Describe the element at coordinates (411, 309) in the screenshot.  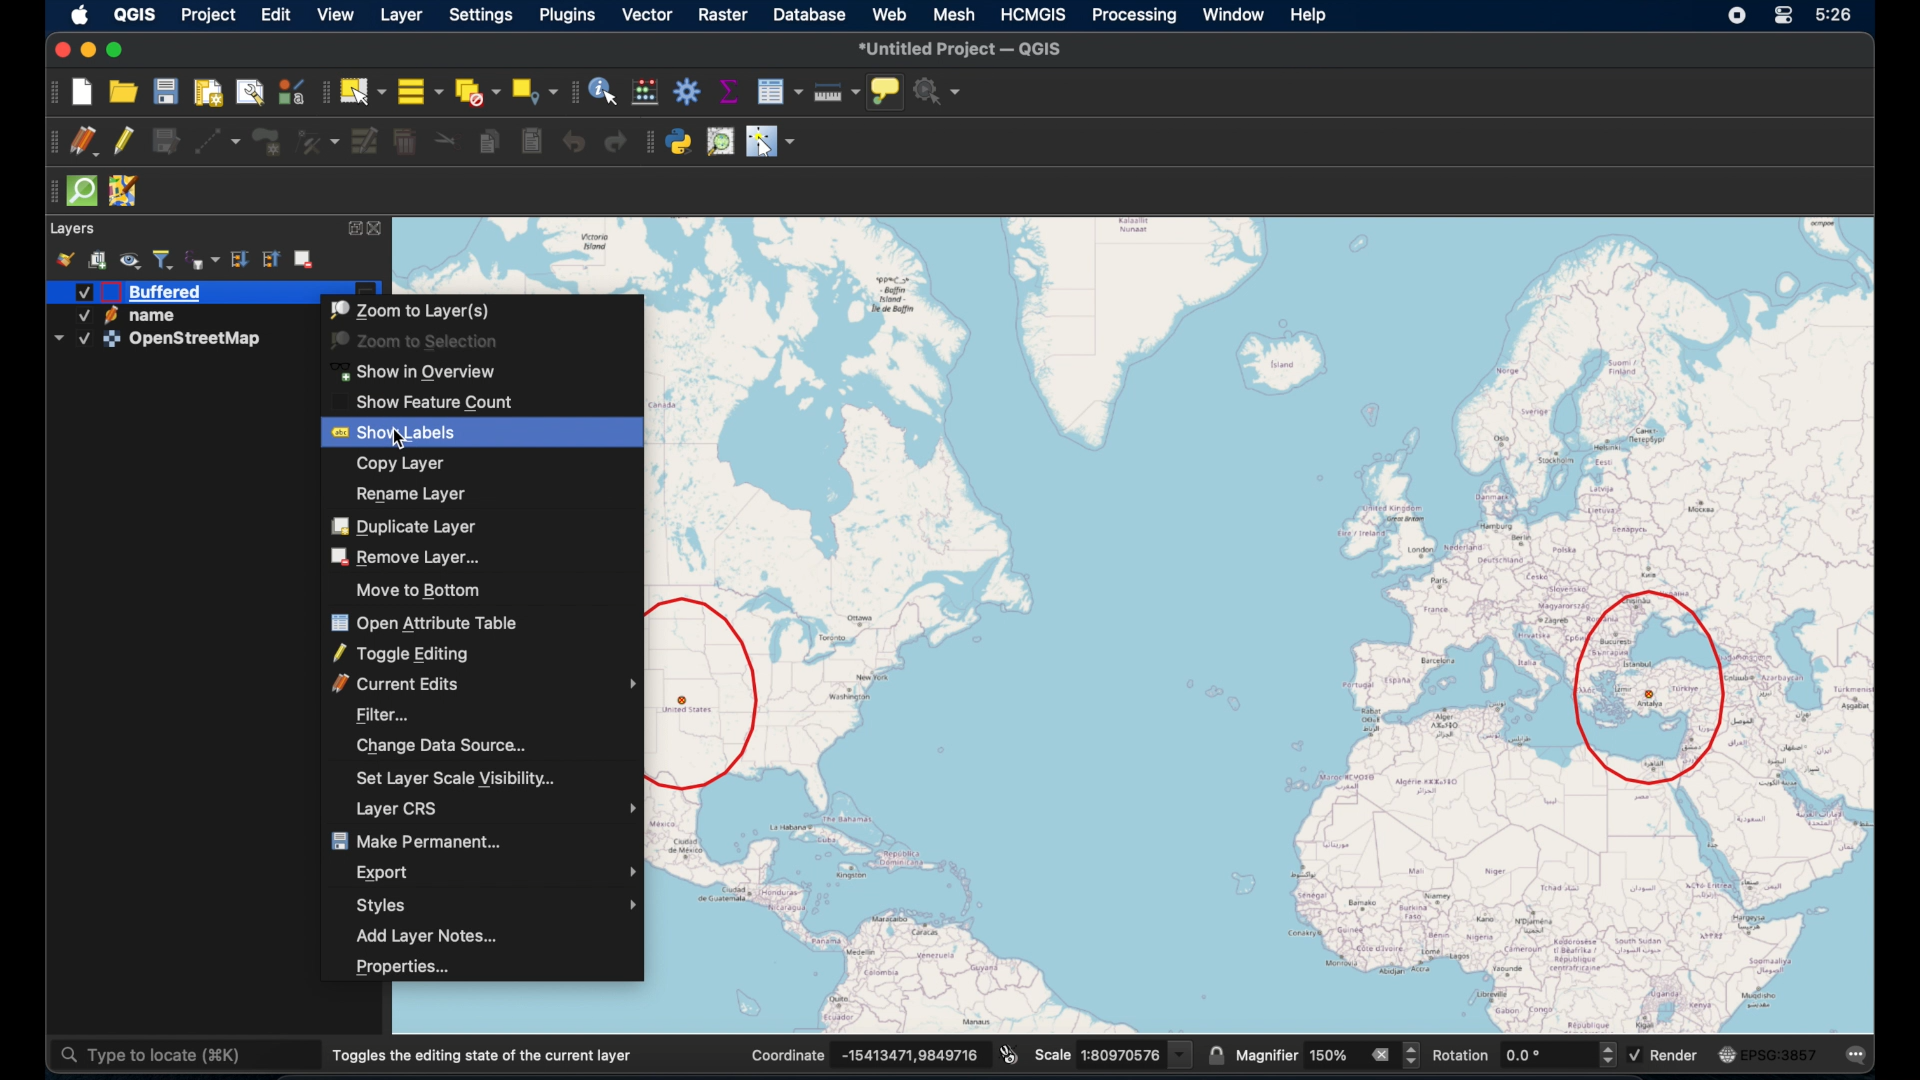
I see `zoom to layers` at that location.